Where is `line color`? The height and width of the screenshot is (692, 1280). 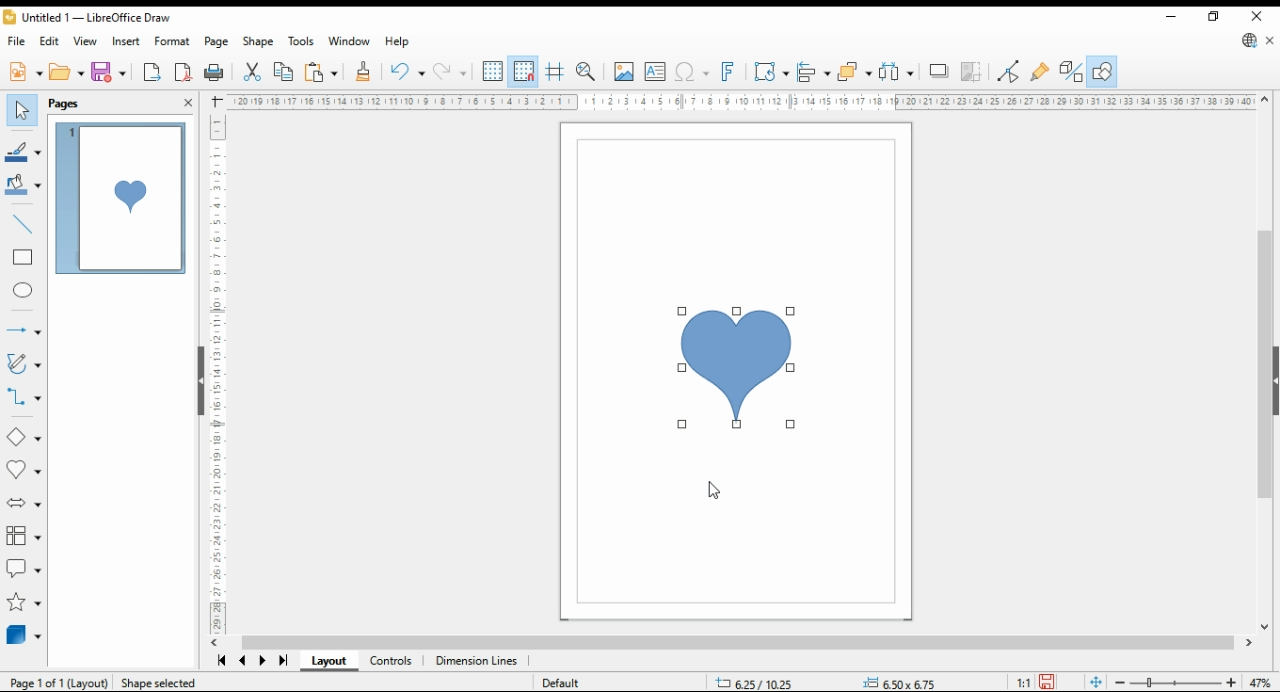 line color is located at coordinates (25, 150).